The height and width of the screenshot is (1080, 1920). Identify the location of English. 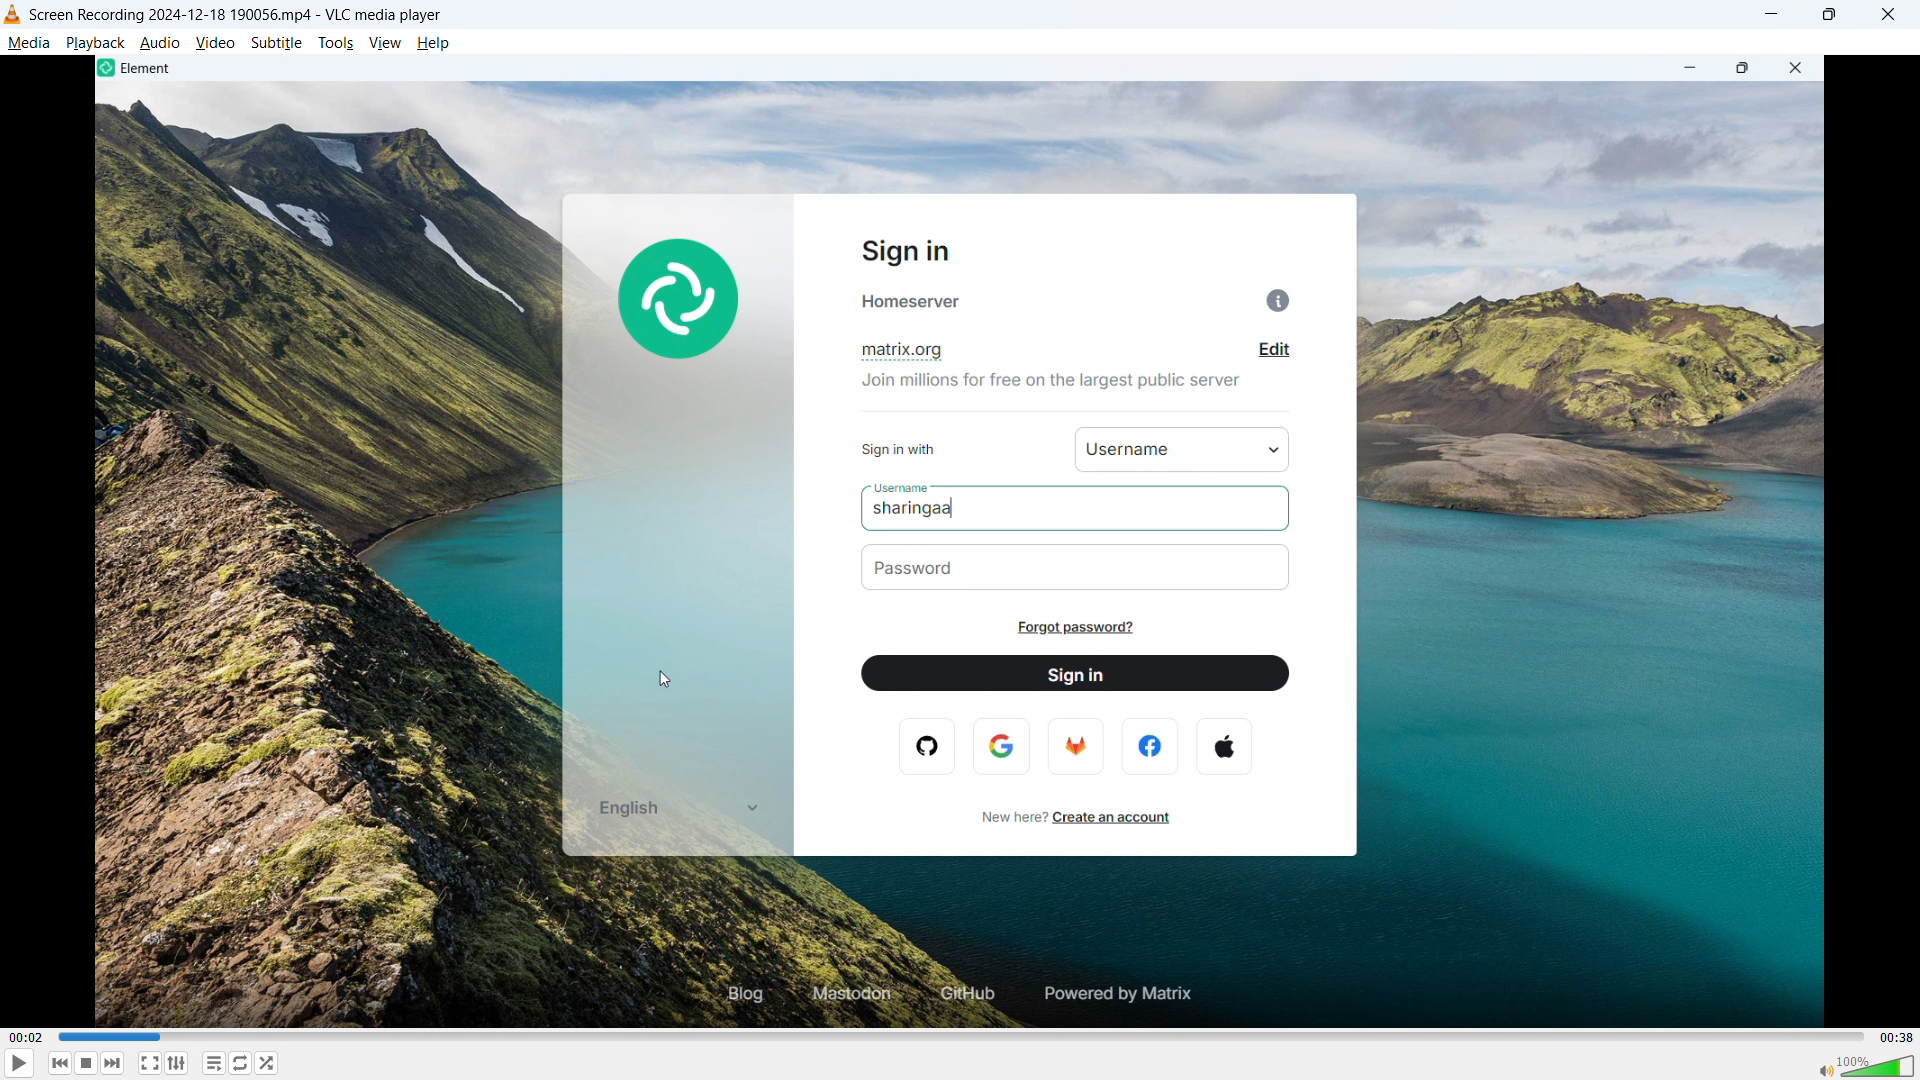
(630, 810).